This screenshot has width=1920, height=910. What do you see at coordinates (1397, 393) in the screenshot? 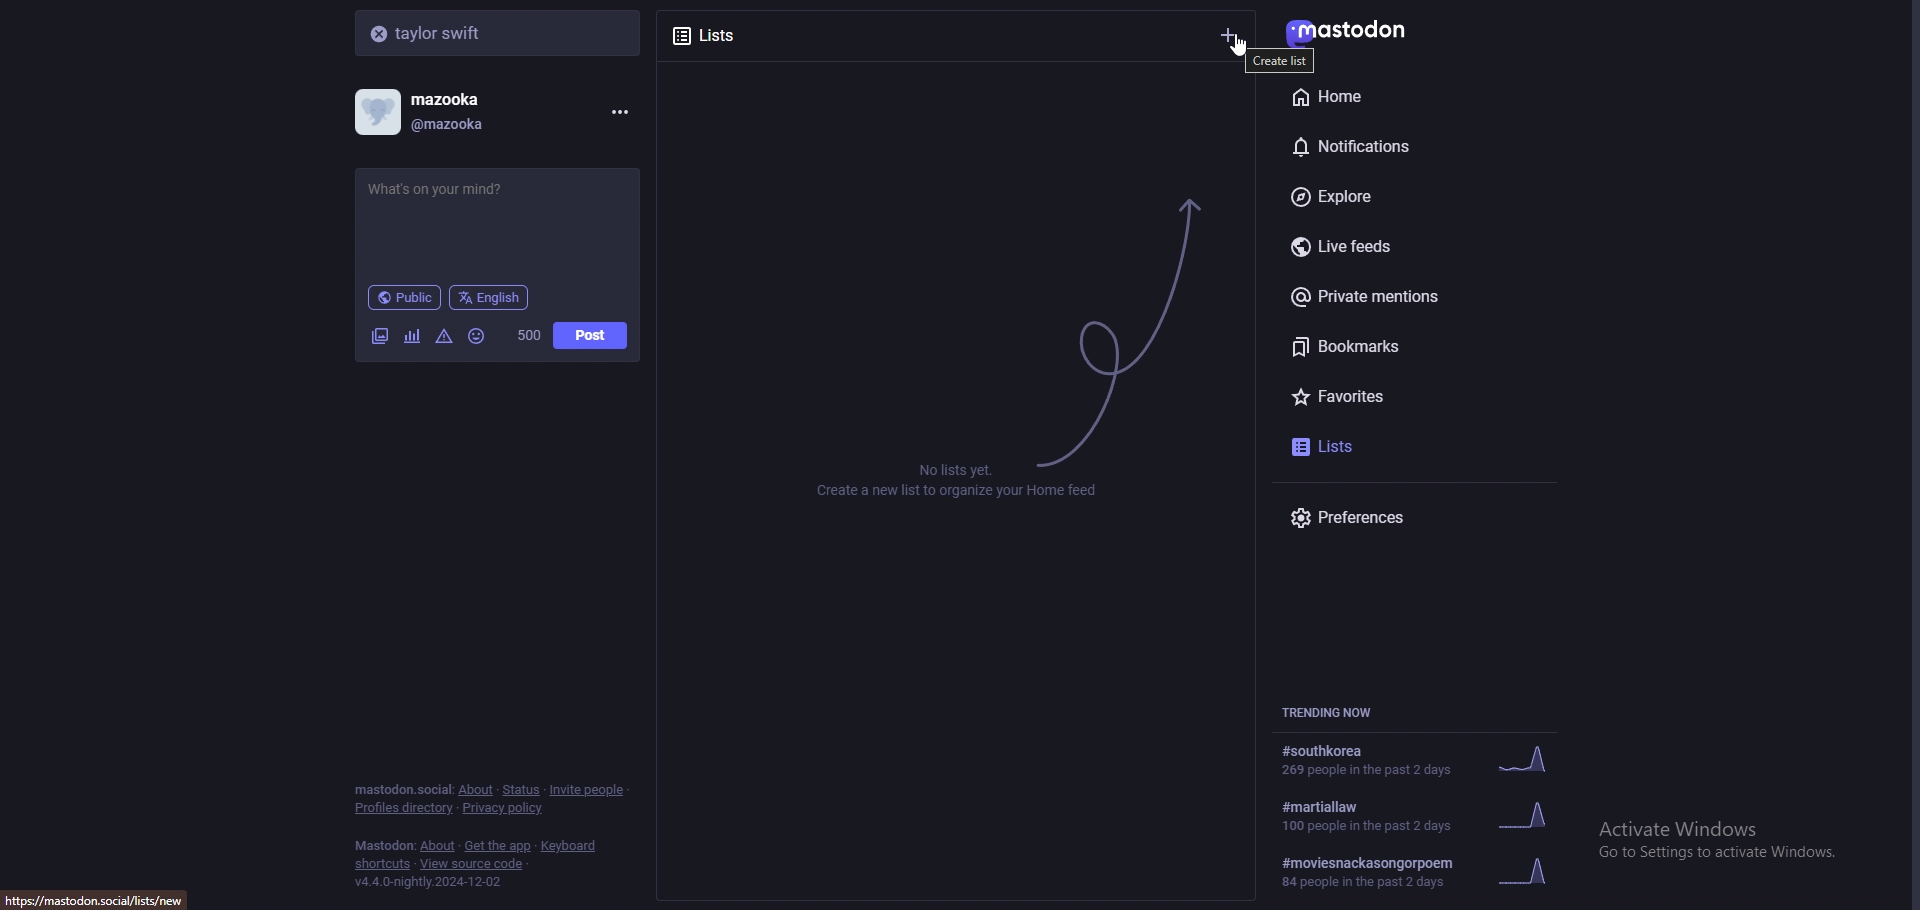
I see `favourites` at bounding box center [1397, 393].